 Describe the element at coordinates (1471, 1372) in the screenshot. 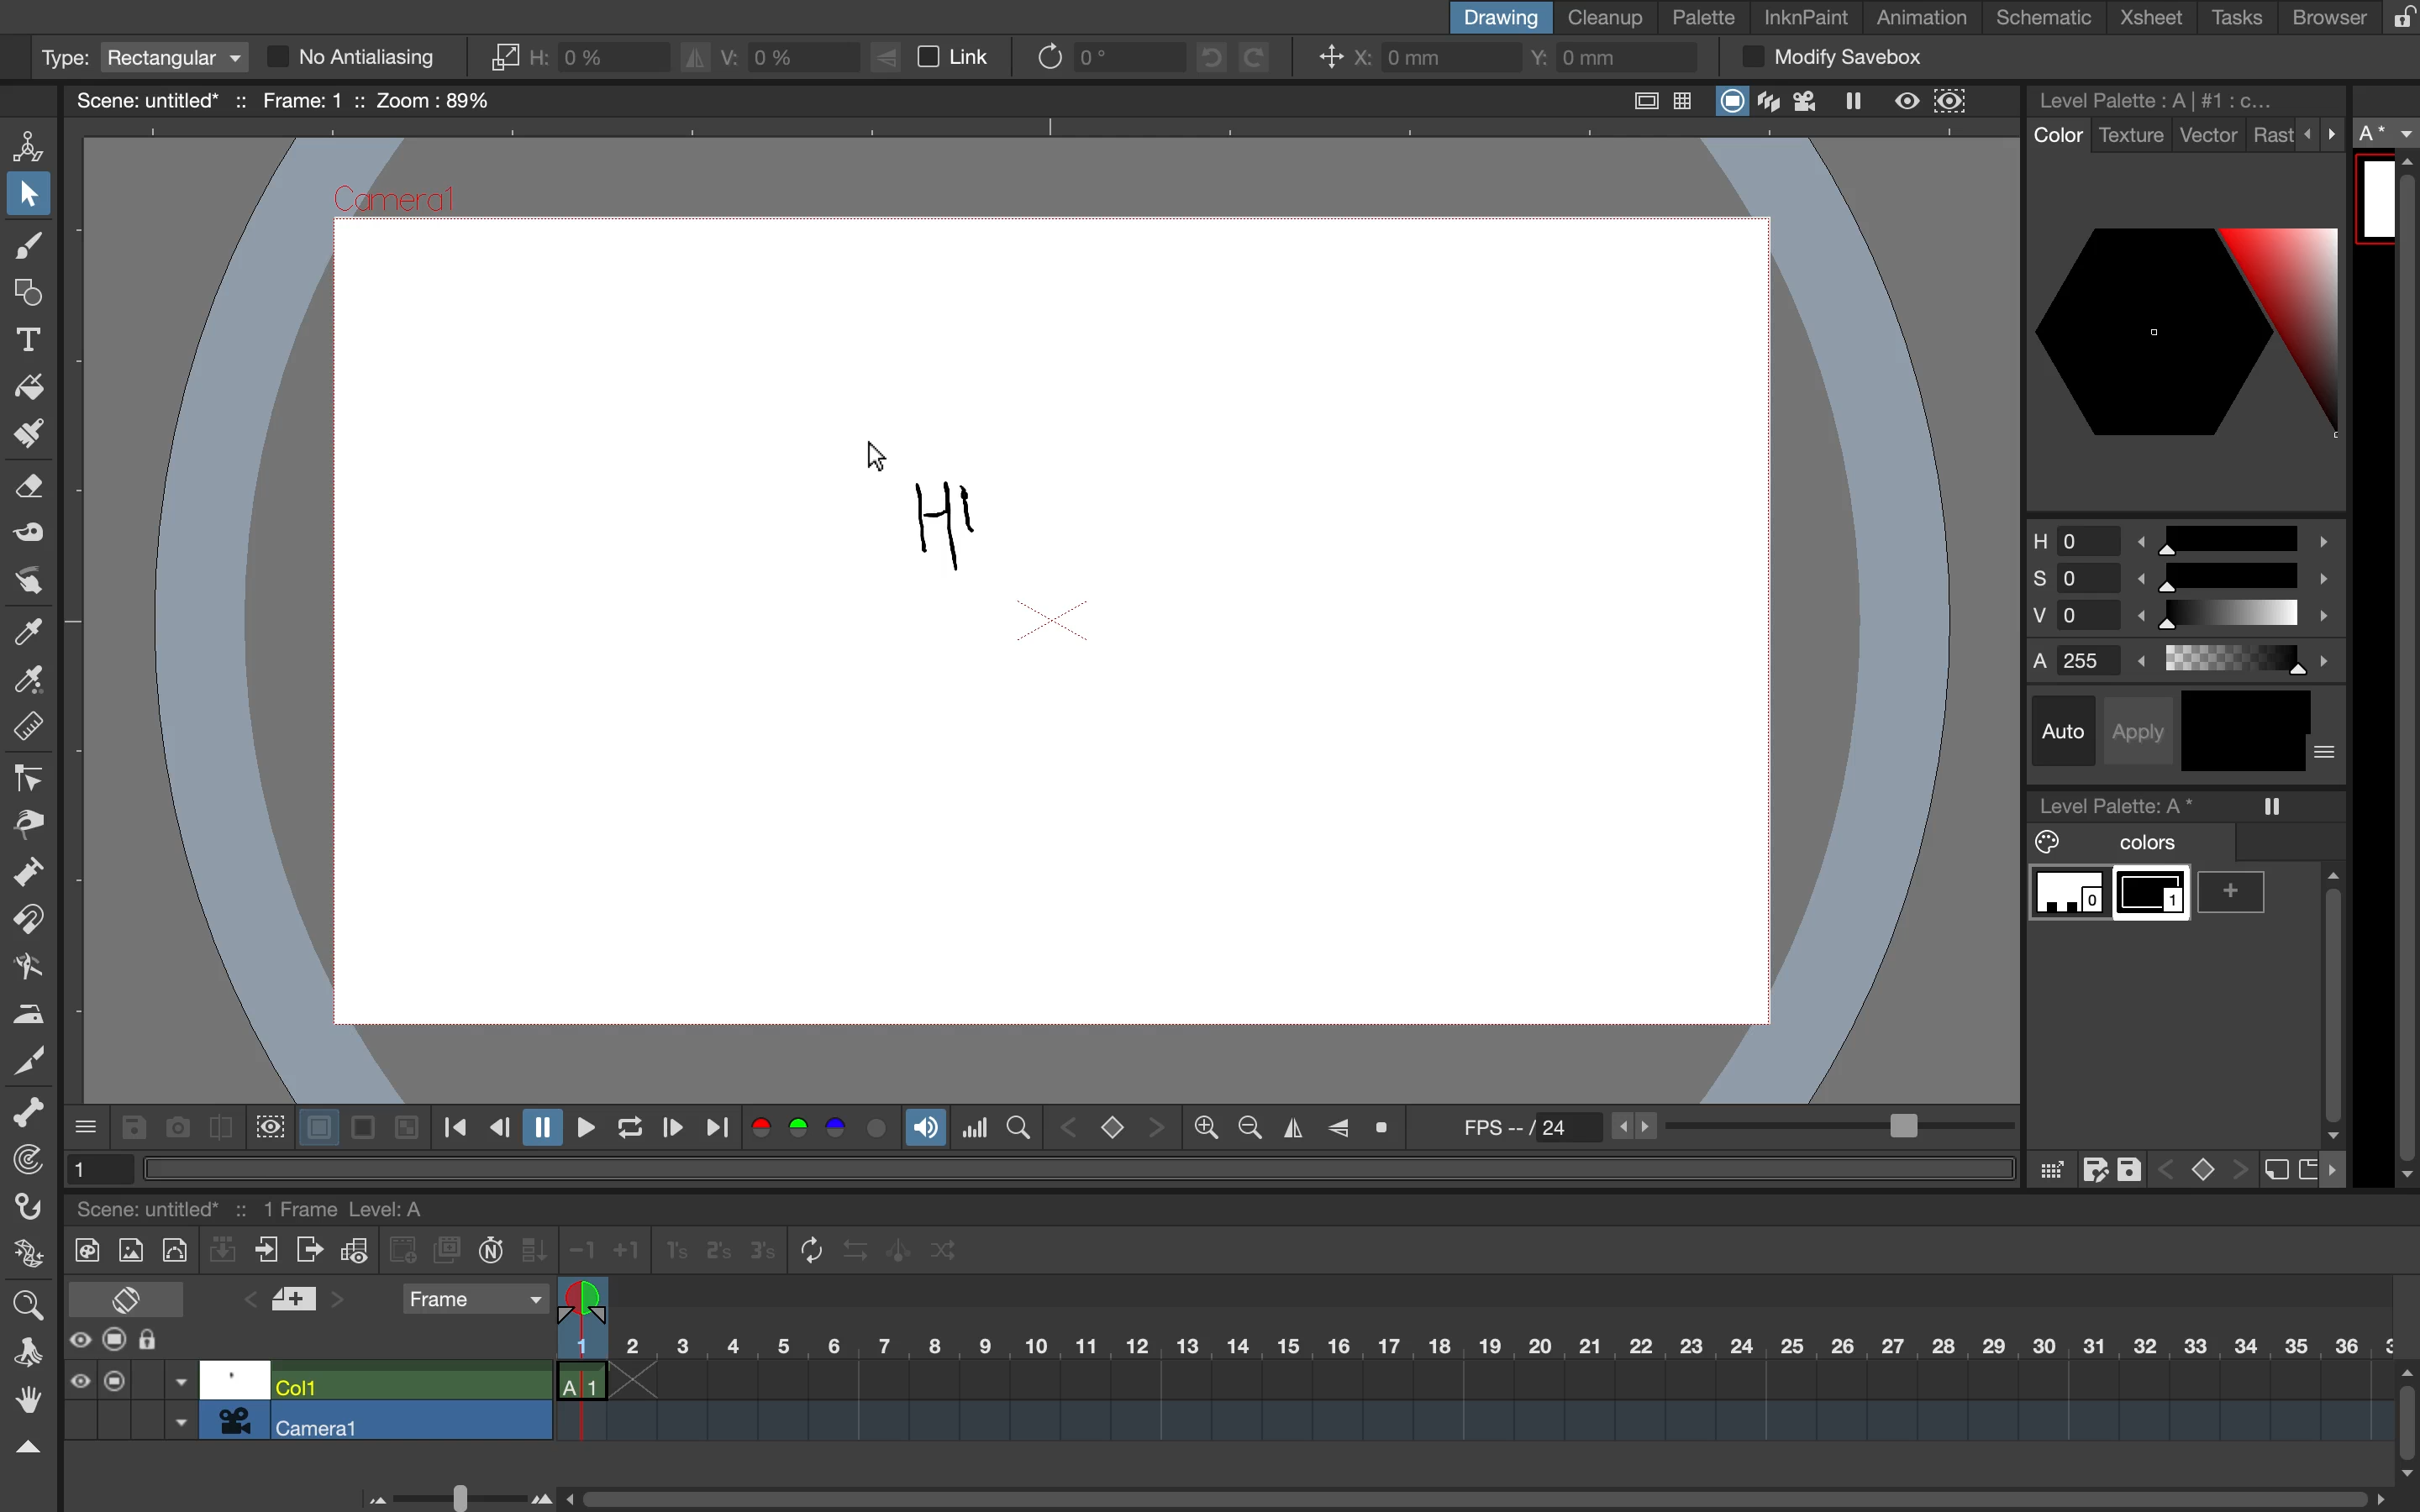

I see `timeline scale` at that location.